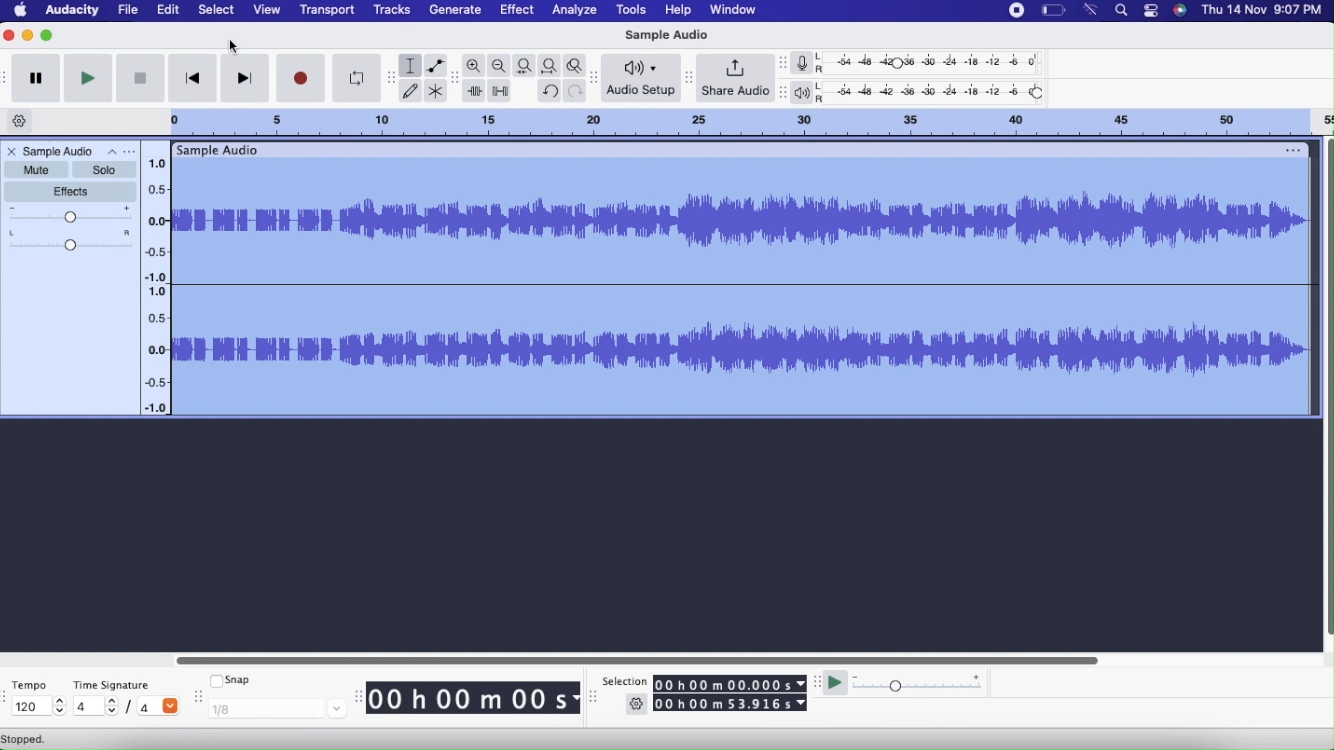 The height and width of the screenshot is (750, 1334). What do you see at coordinates (360, 78) in the screenshot?
I see `Enable Looping` at bounding box center [360, 78].